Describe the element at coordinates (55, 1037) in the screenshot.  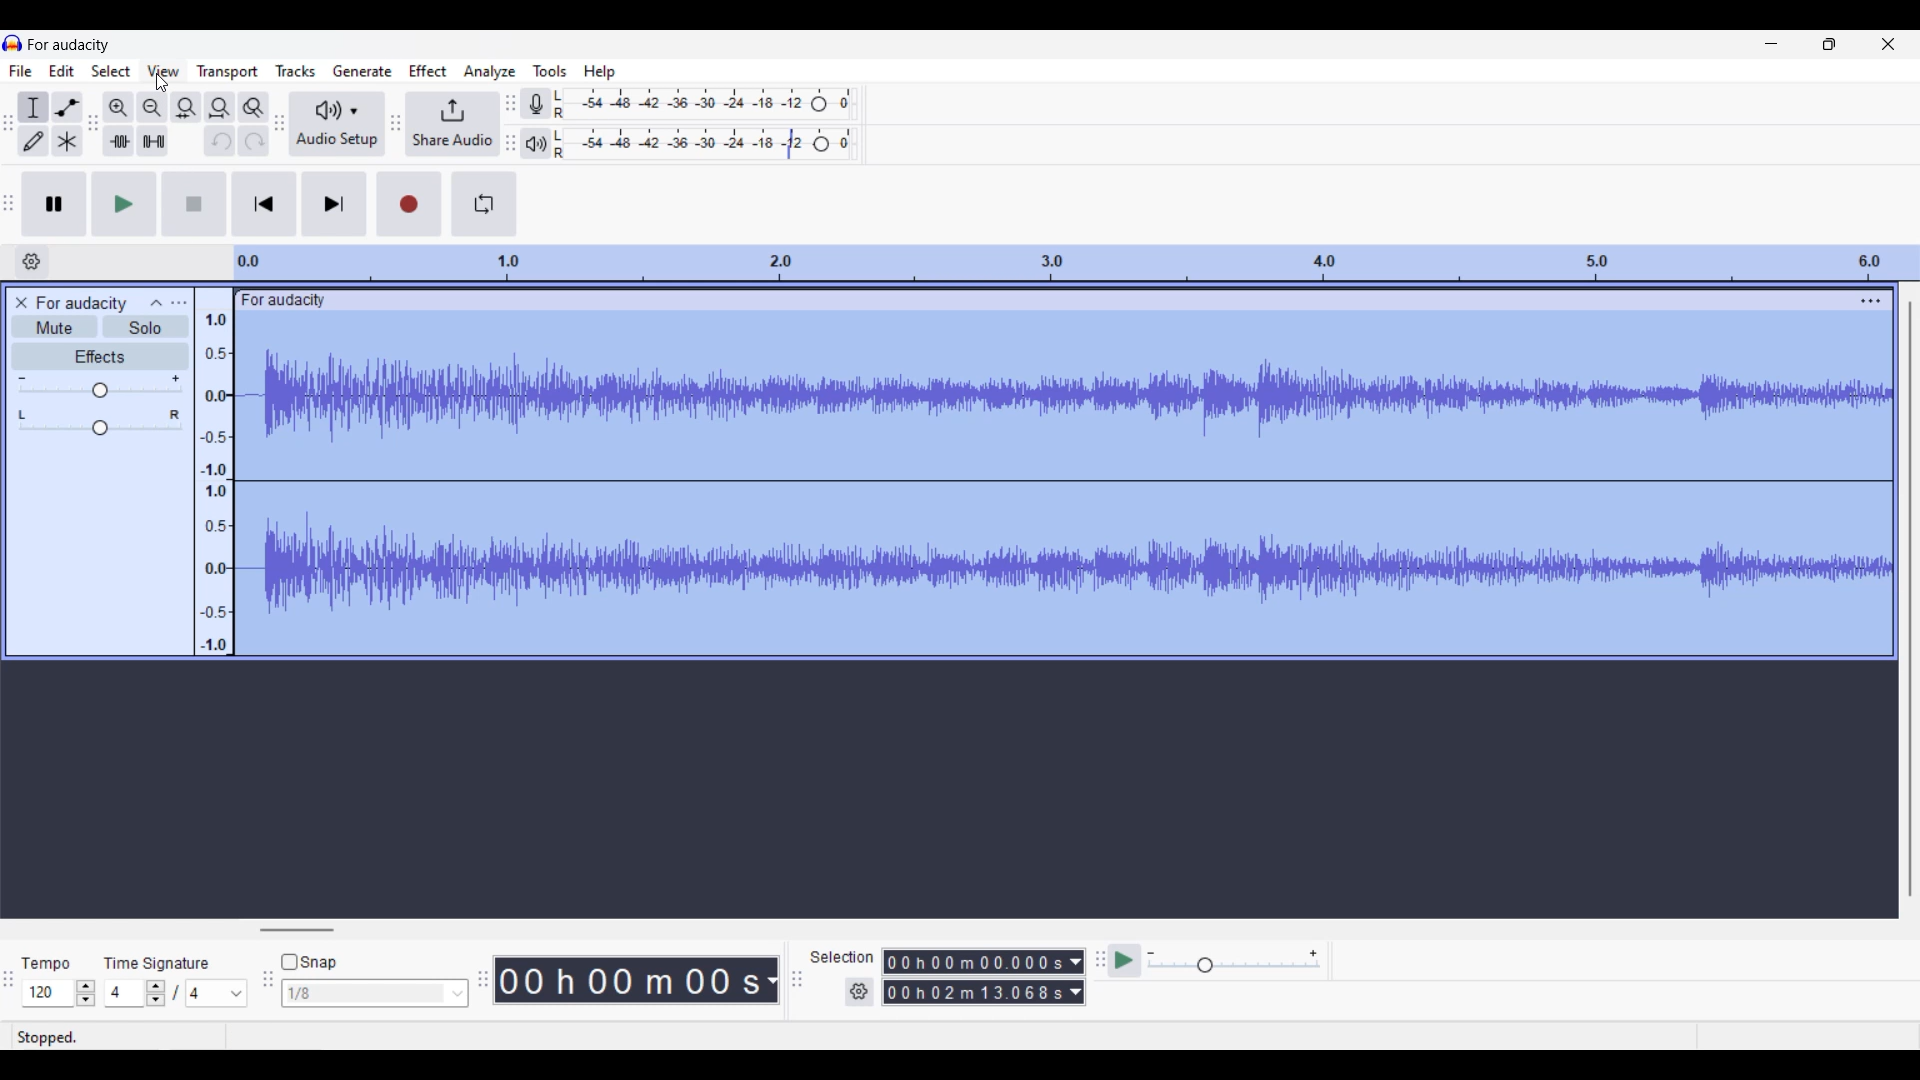
I see `Status bar information` at that location.